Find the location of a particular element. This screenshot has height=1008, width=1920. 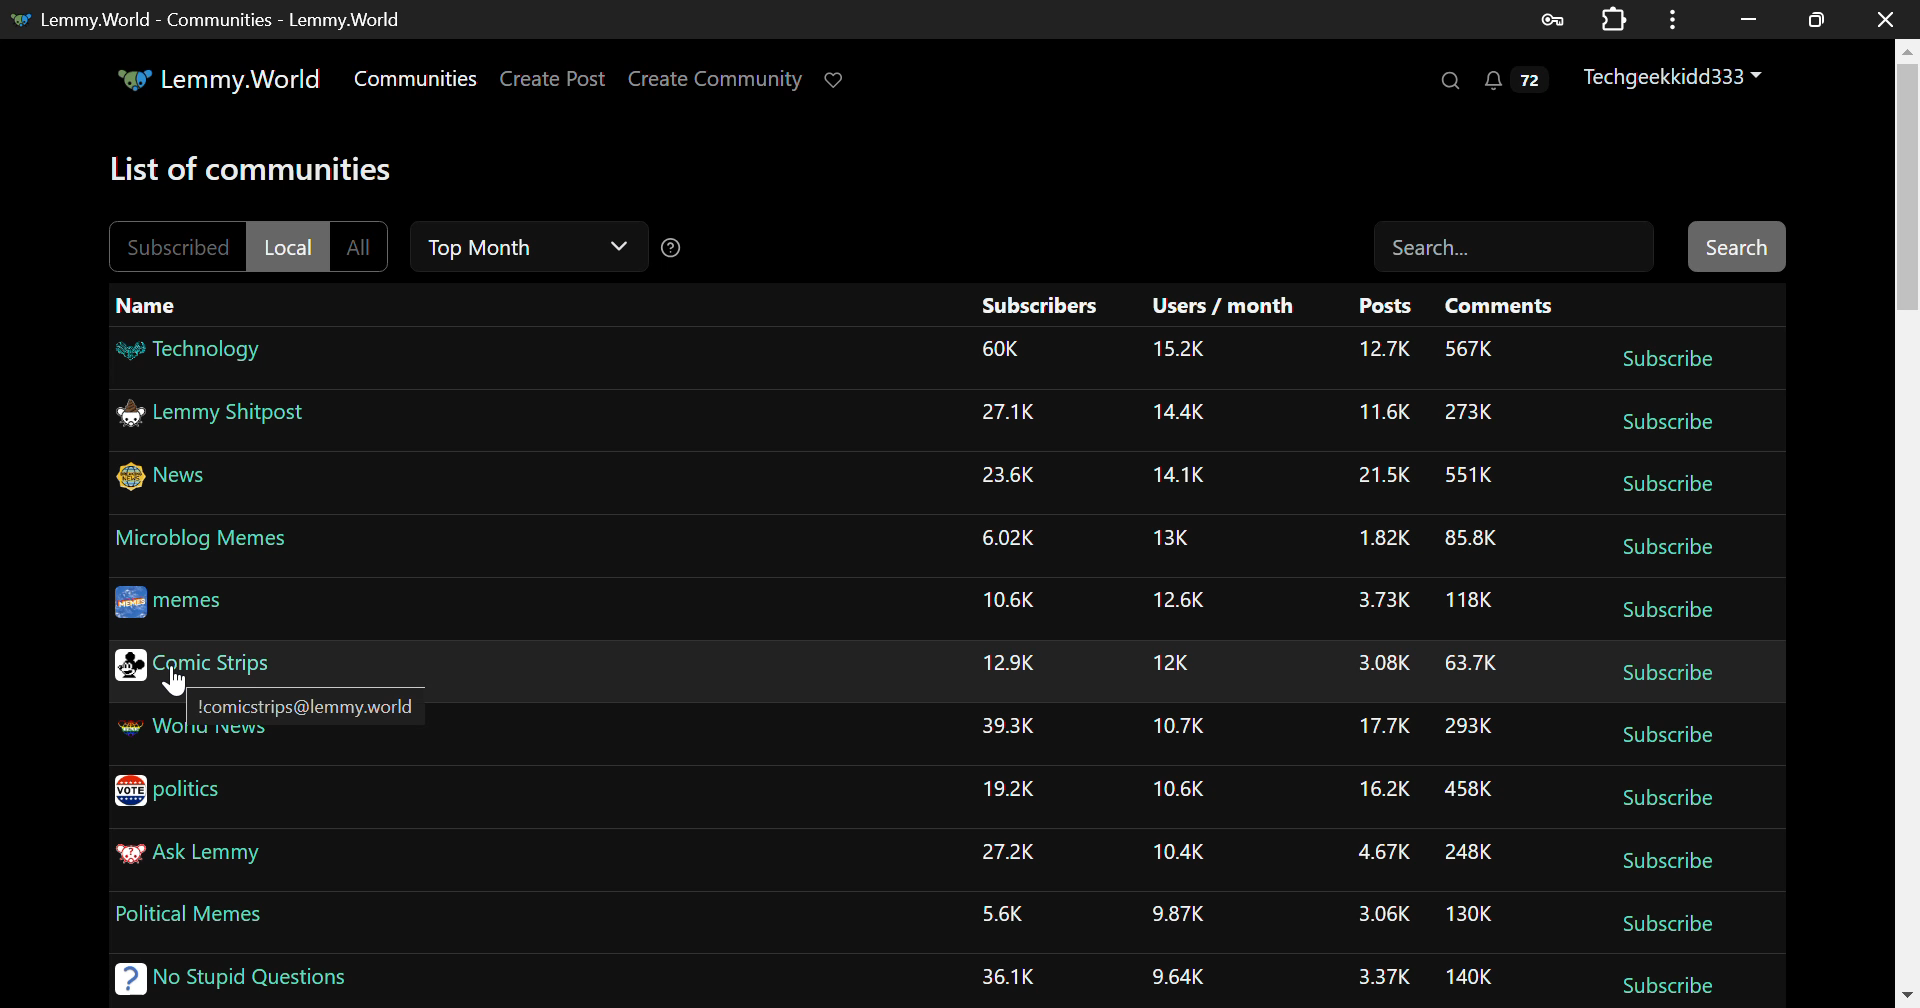

Amount is located at coordinates (1469, 914).